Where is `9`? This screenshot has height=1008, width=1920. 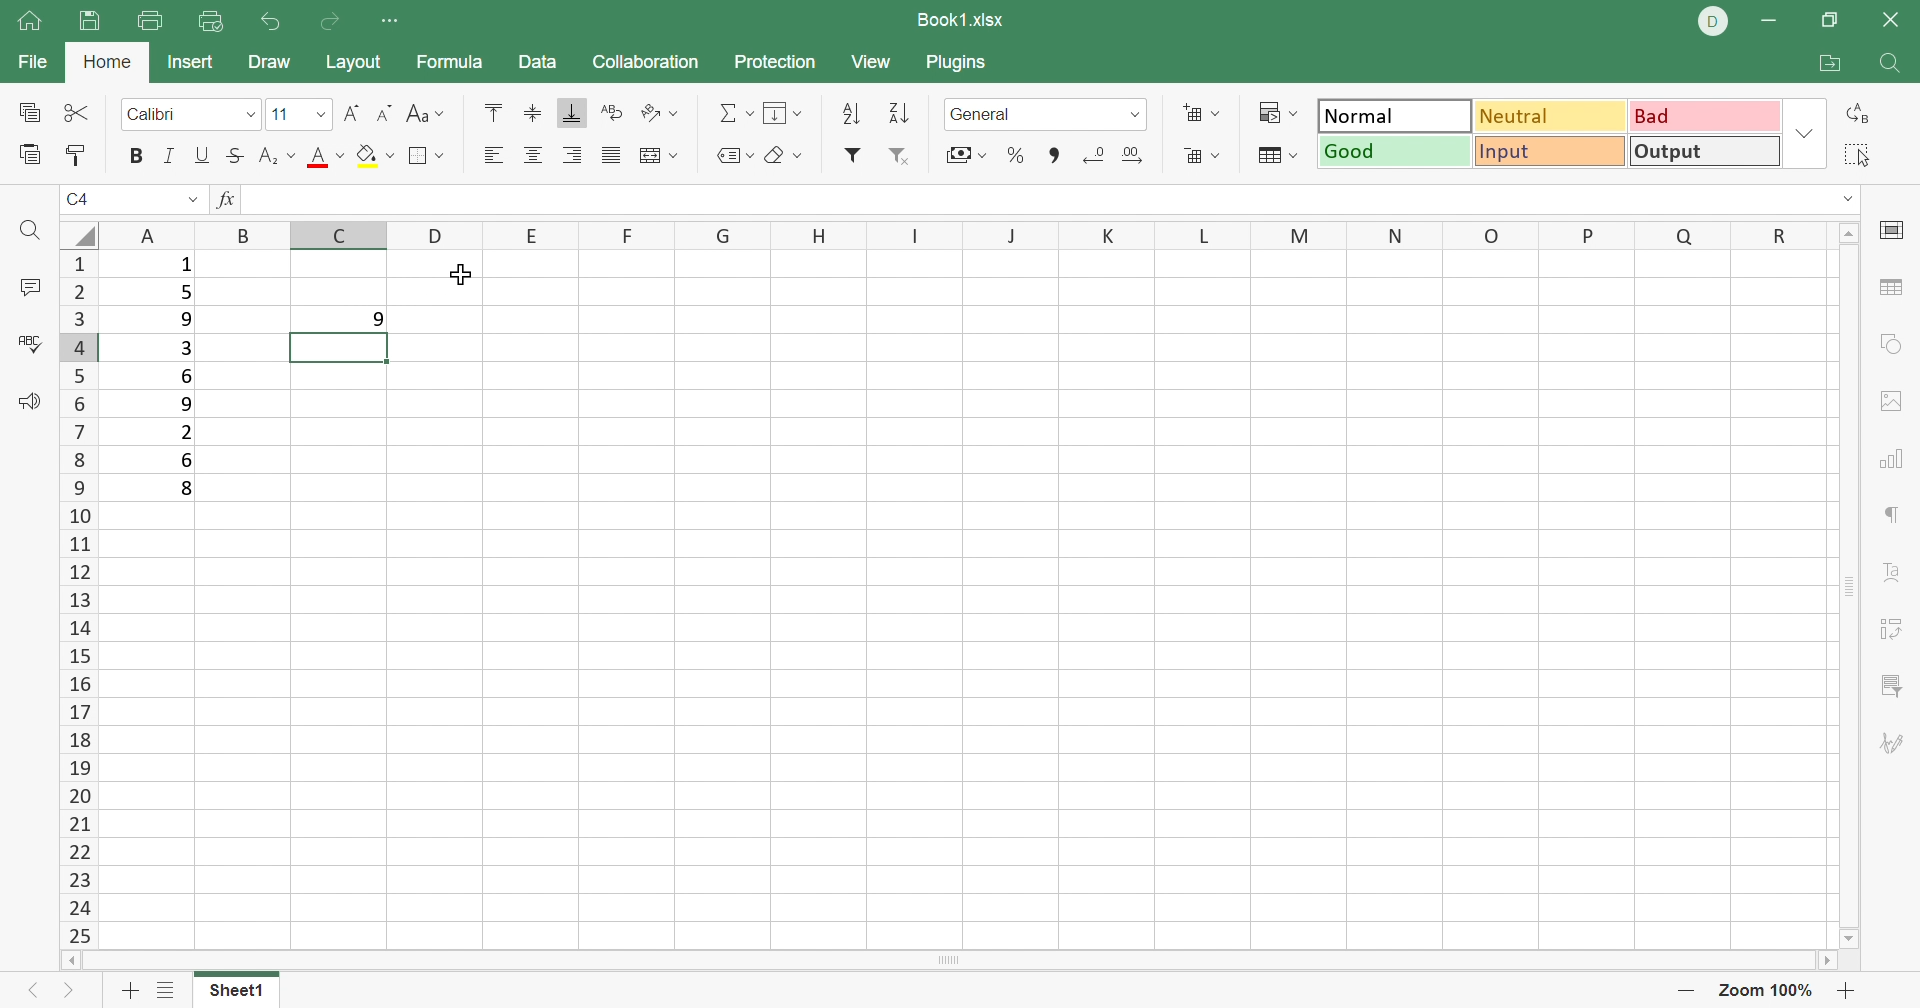
9 is located at coordinates (190, 319).